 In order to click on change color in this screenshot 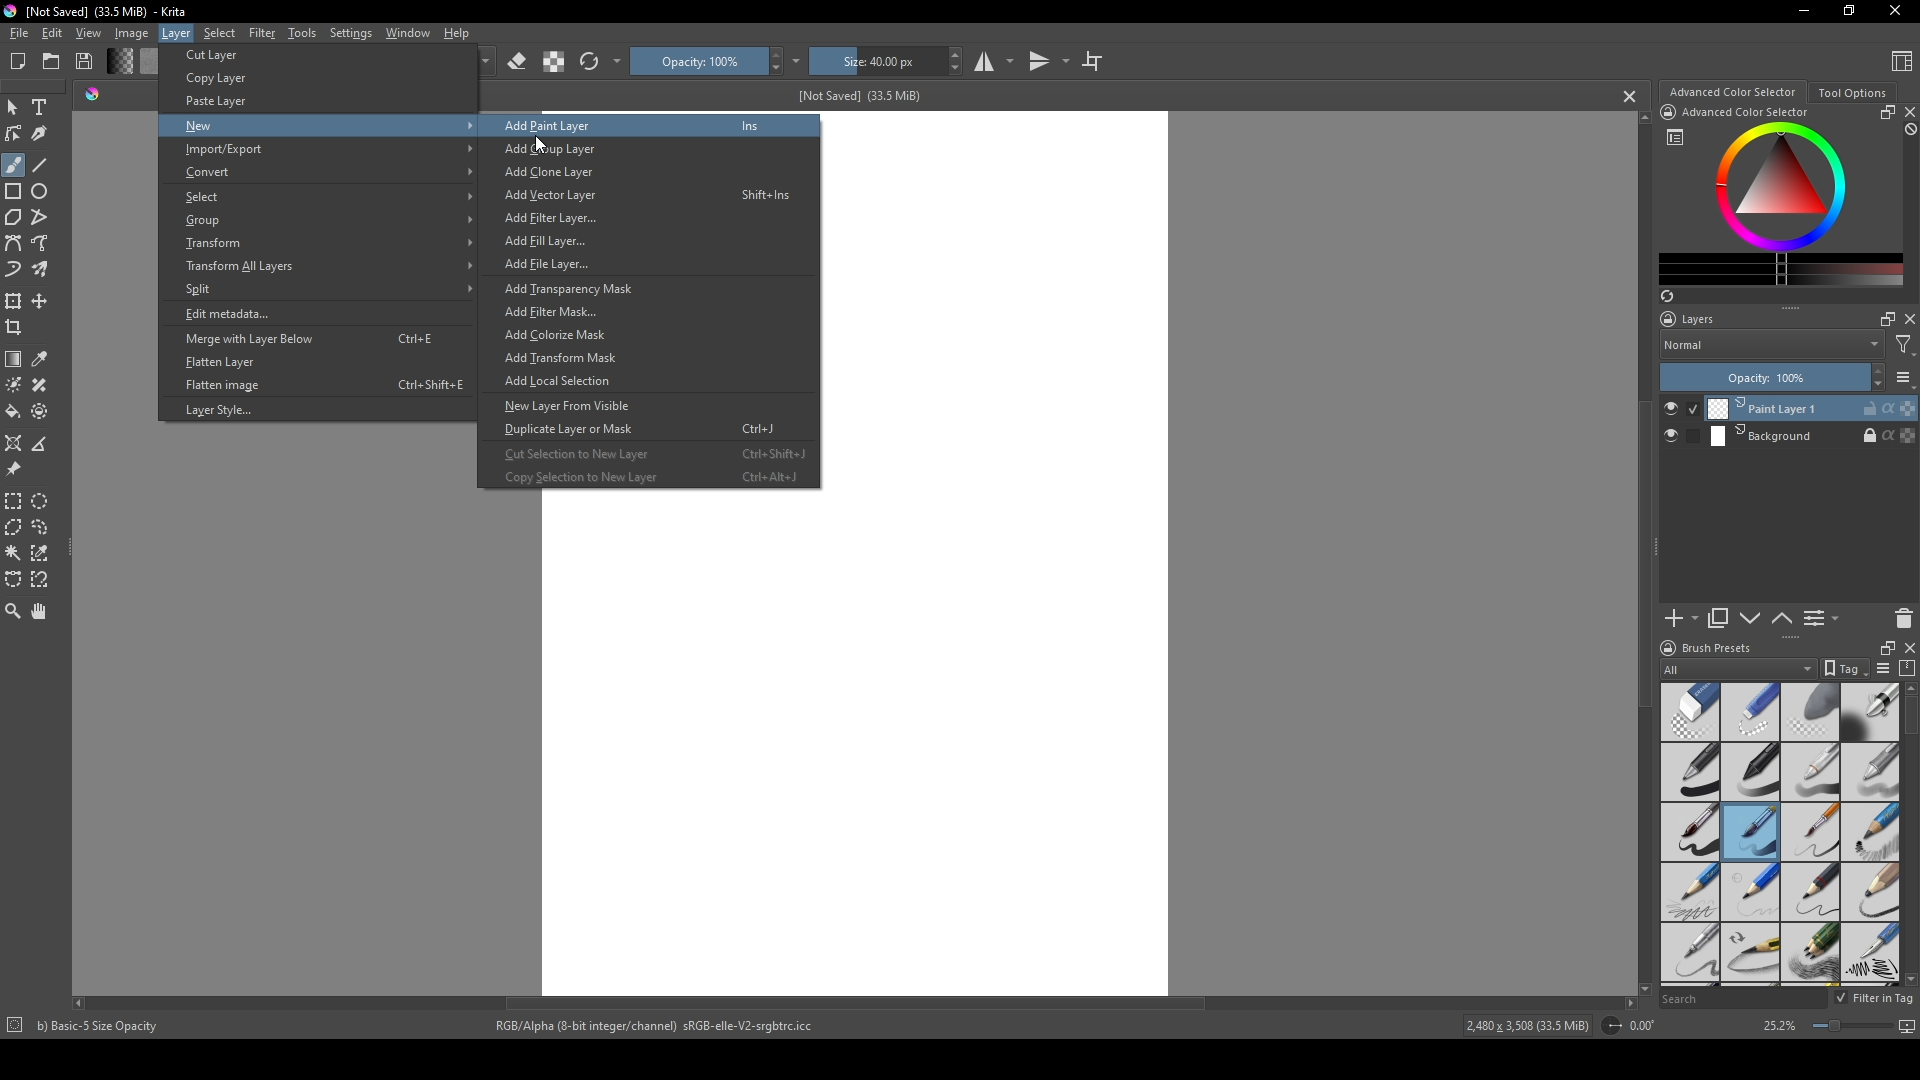, I will do `click(1781, 269)`.